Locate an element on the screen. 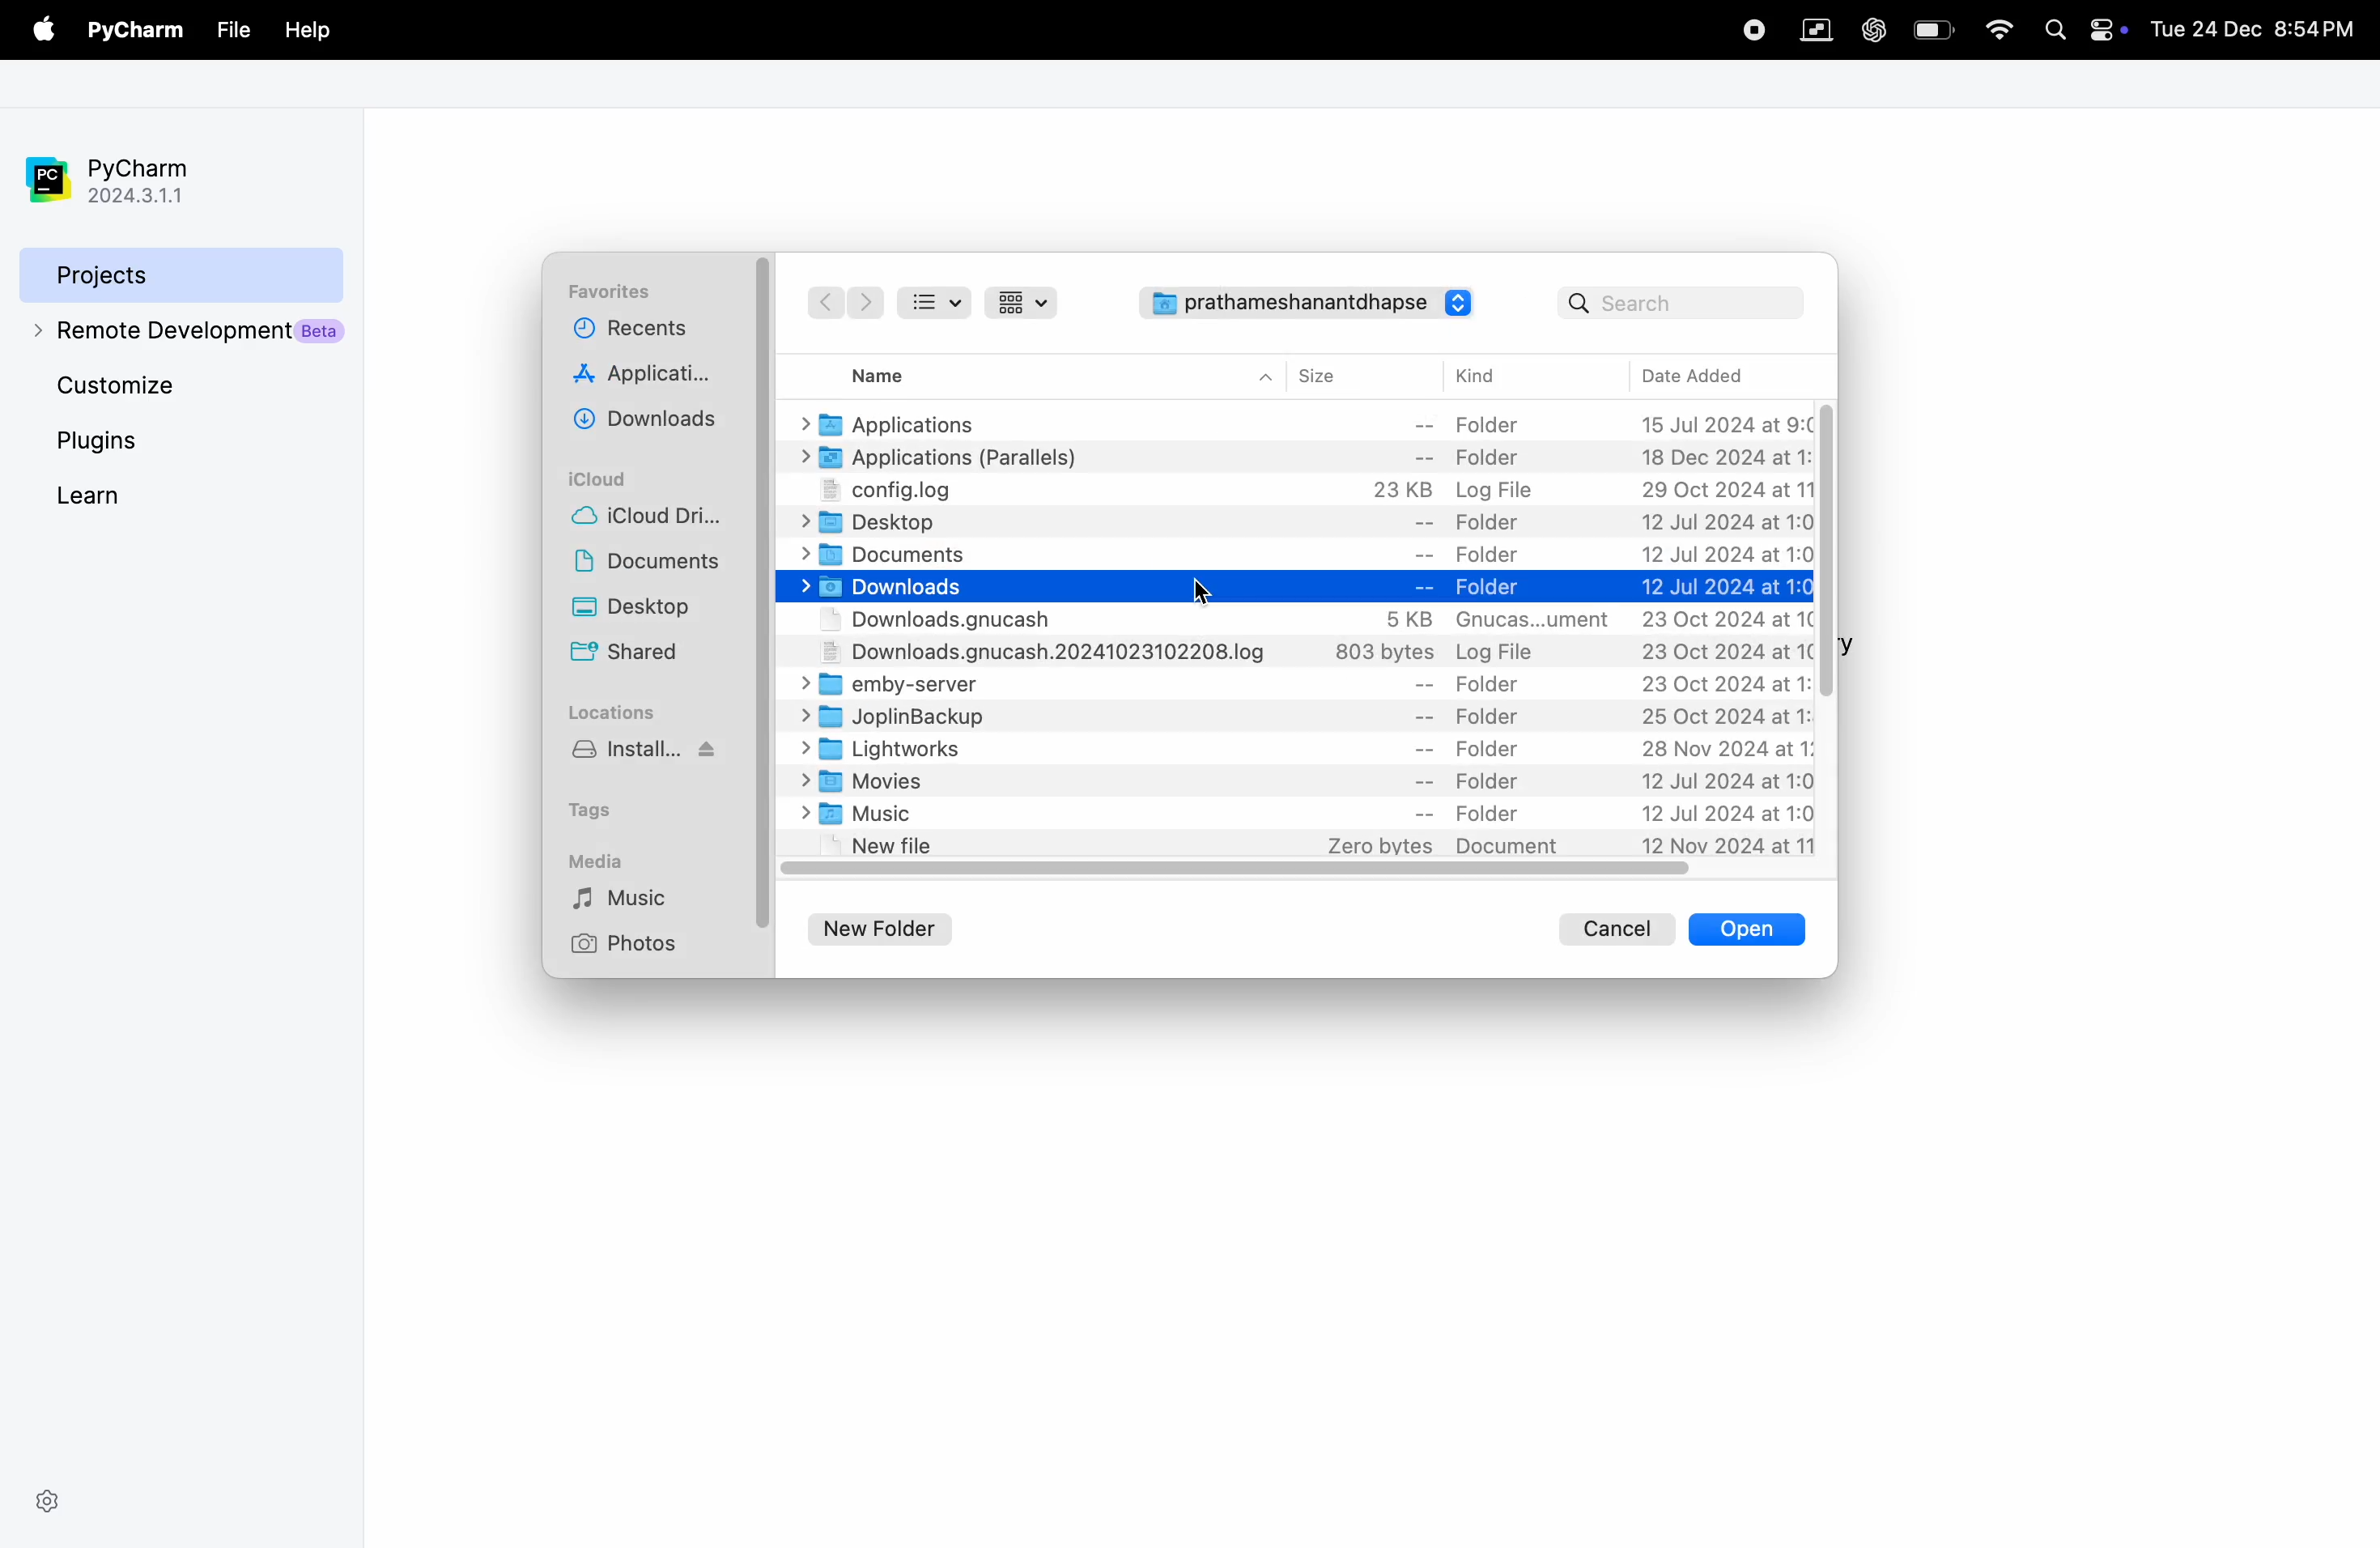 The height and width of the screenshot is (1548, 2380). media is located at coordinates (601, 859).